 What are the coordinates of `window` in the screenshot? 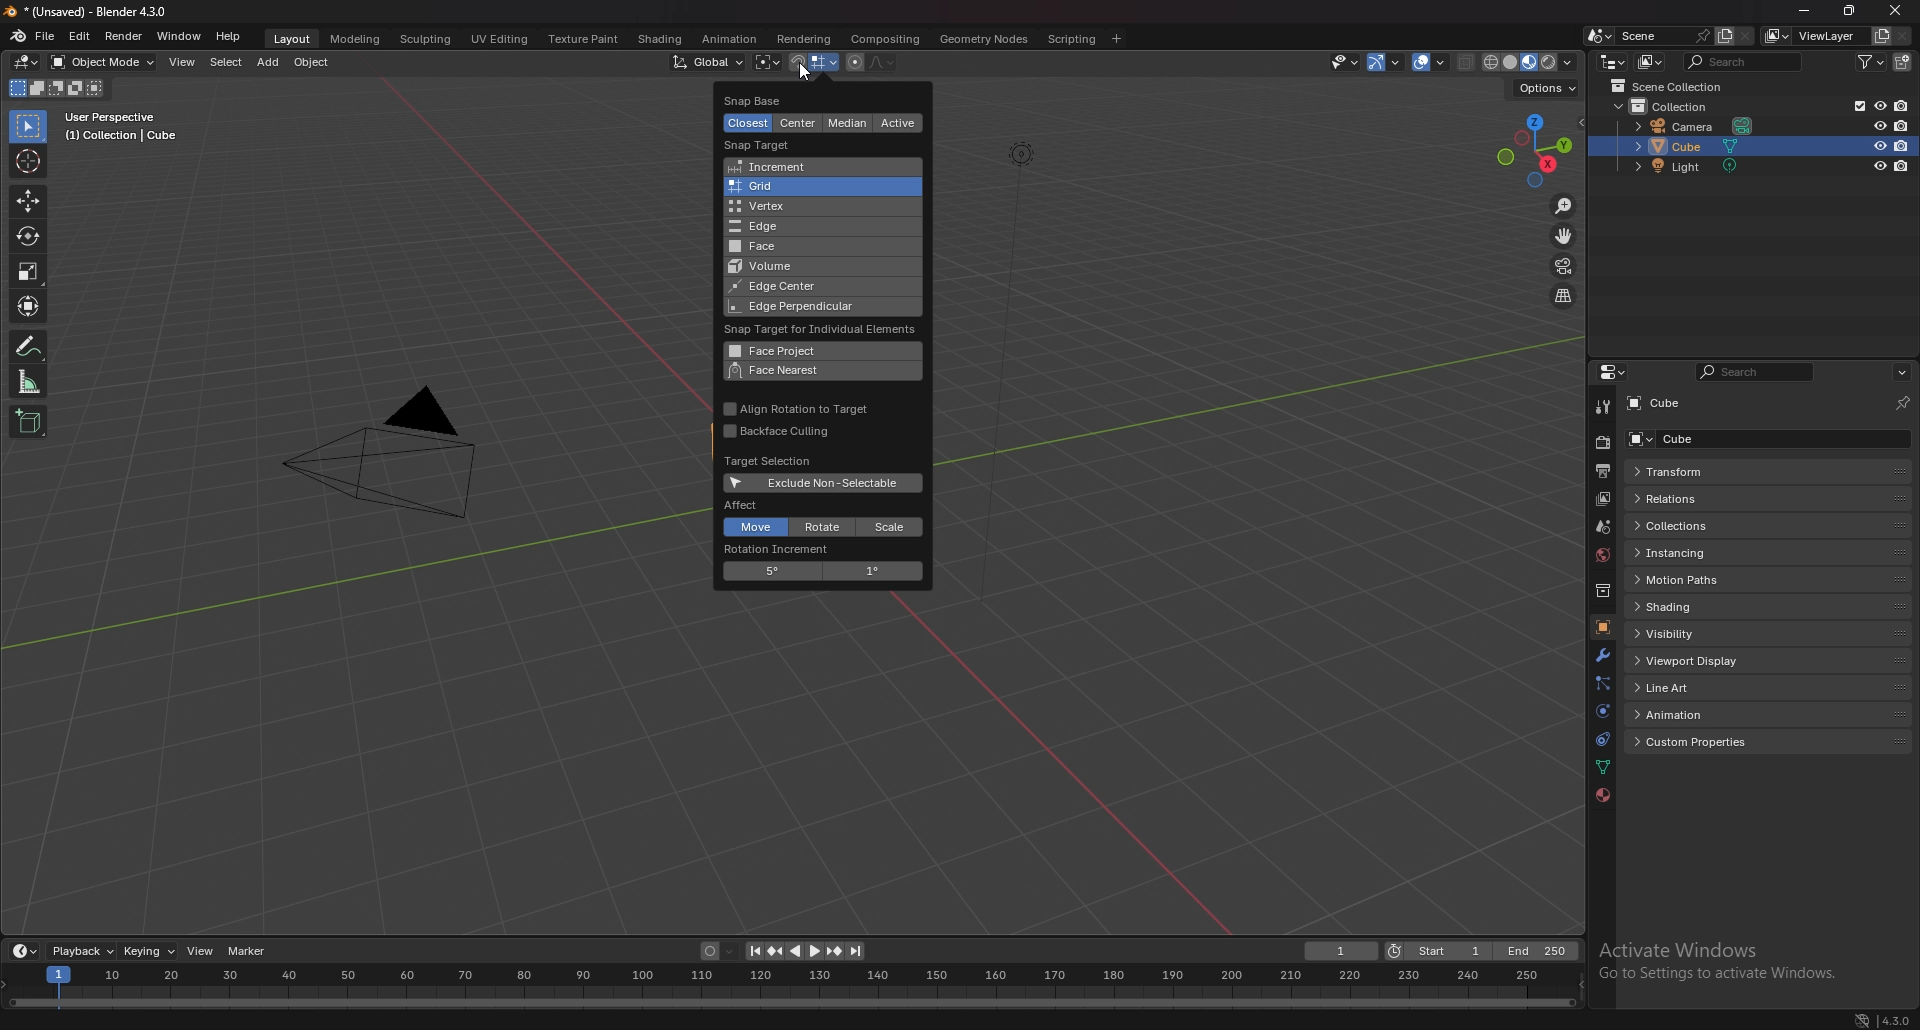 It's located at (178, 36).